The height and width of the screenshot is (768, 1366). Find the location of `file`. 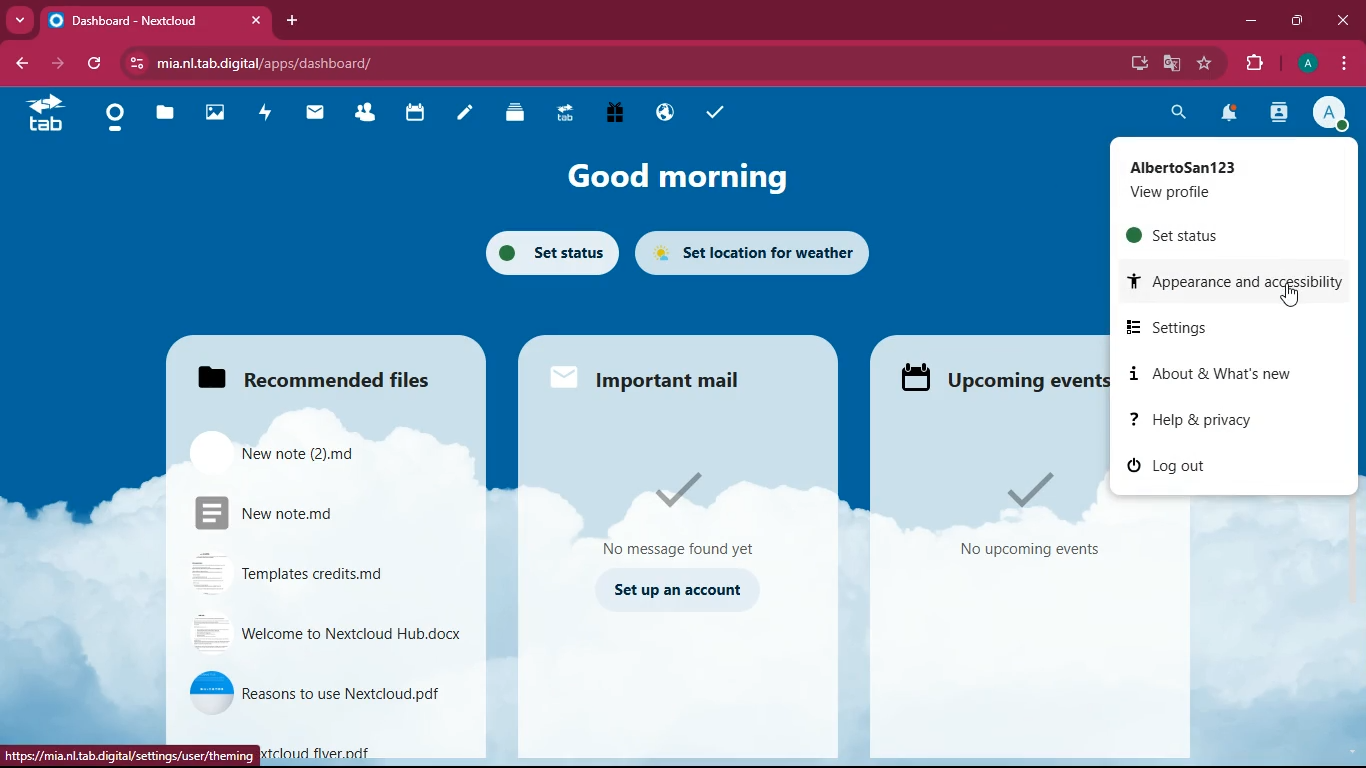

file is located at coordinates (312, 694).